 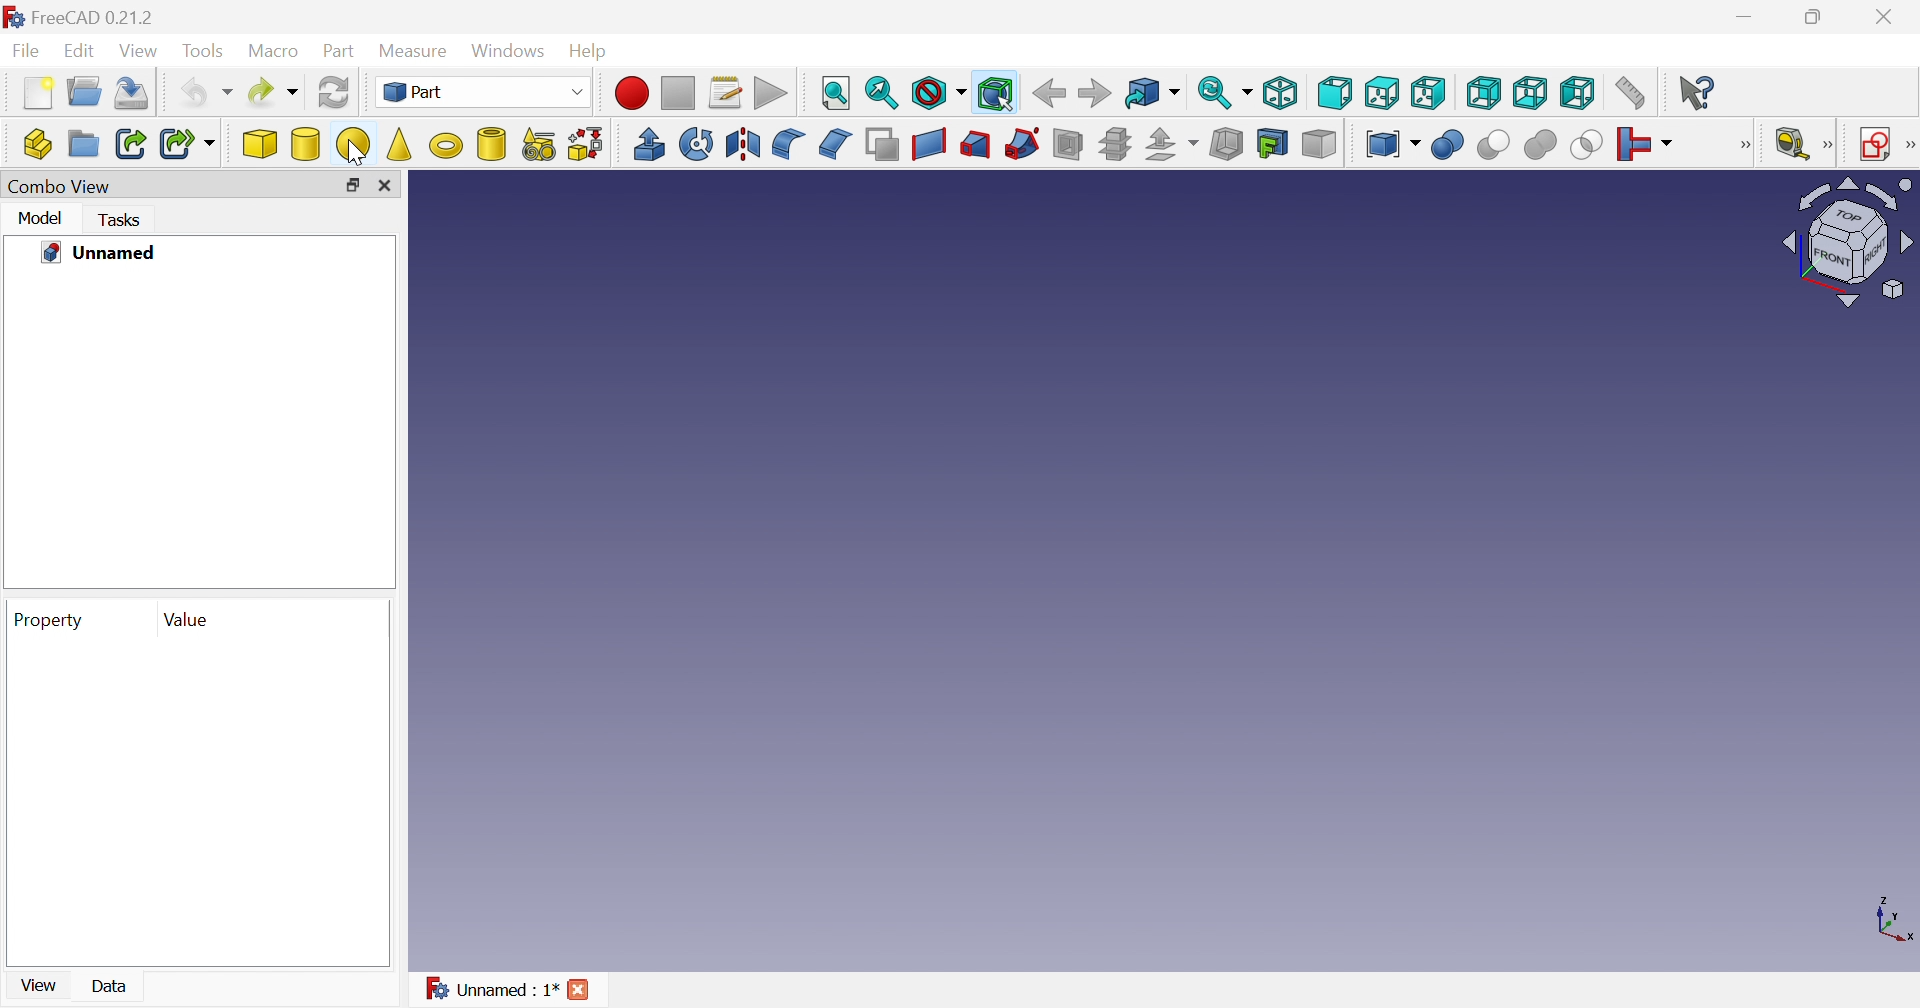 I want to click on Cylinder, so click(x=305, y=144).